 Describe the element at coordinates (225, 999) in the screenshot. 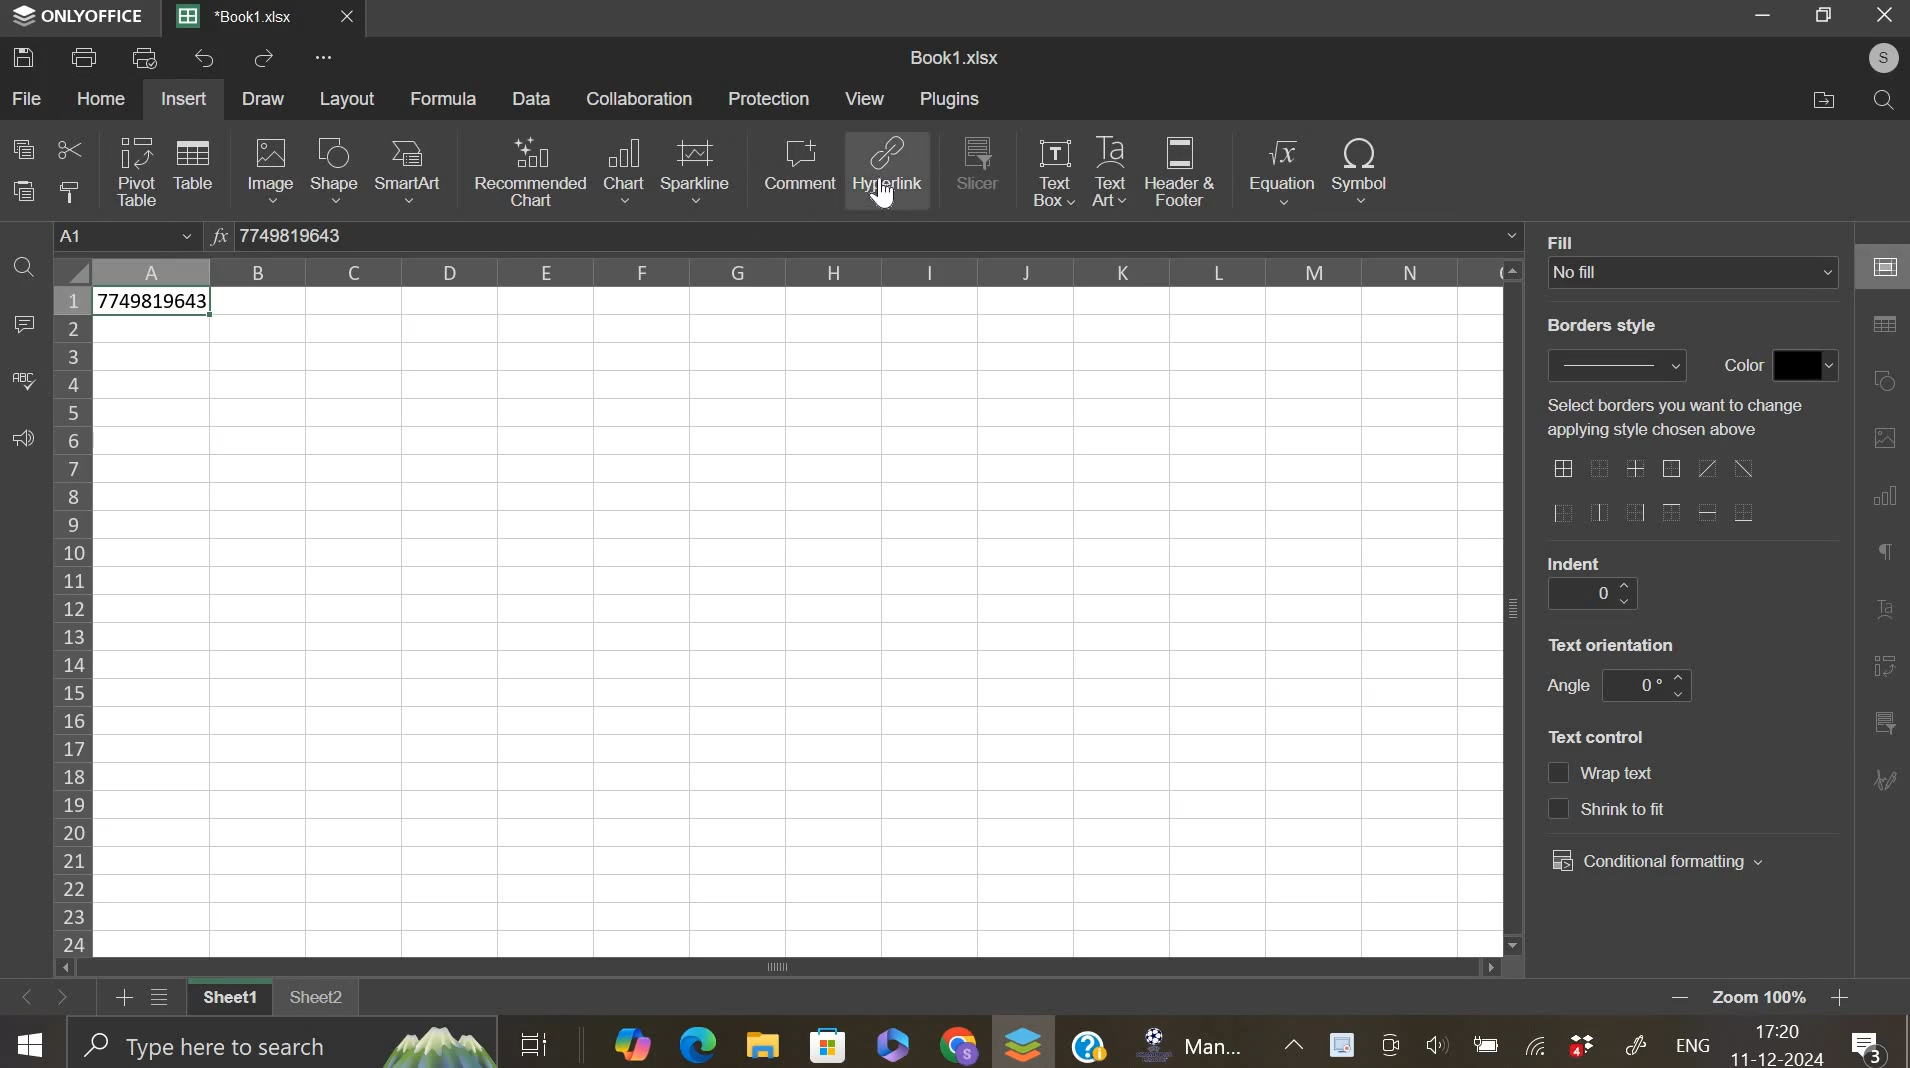

I see `sheet 1` at that location.